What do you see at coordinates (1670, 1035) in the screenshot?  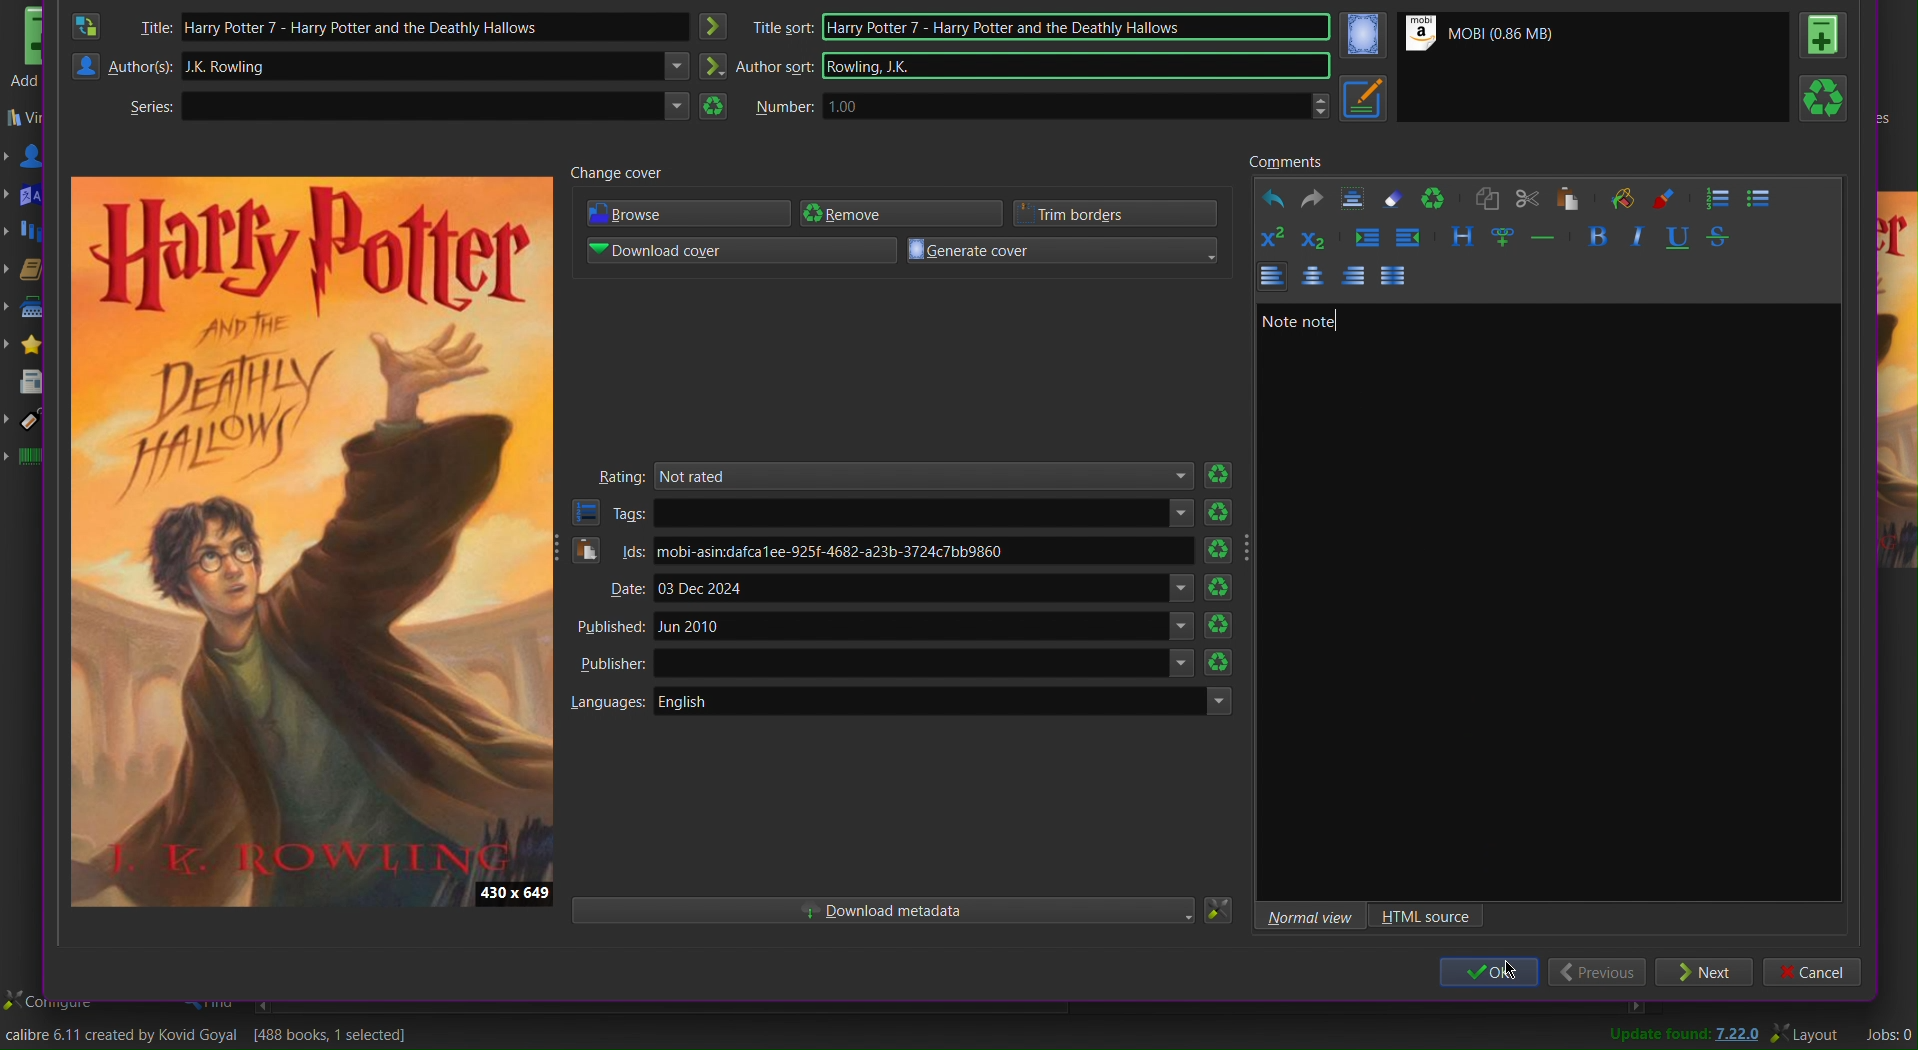 I see `Update` at bounding box center [1670, 1035].